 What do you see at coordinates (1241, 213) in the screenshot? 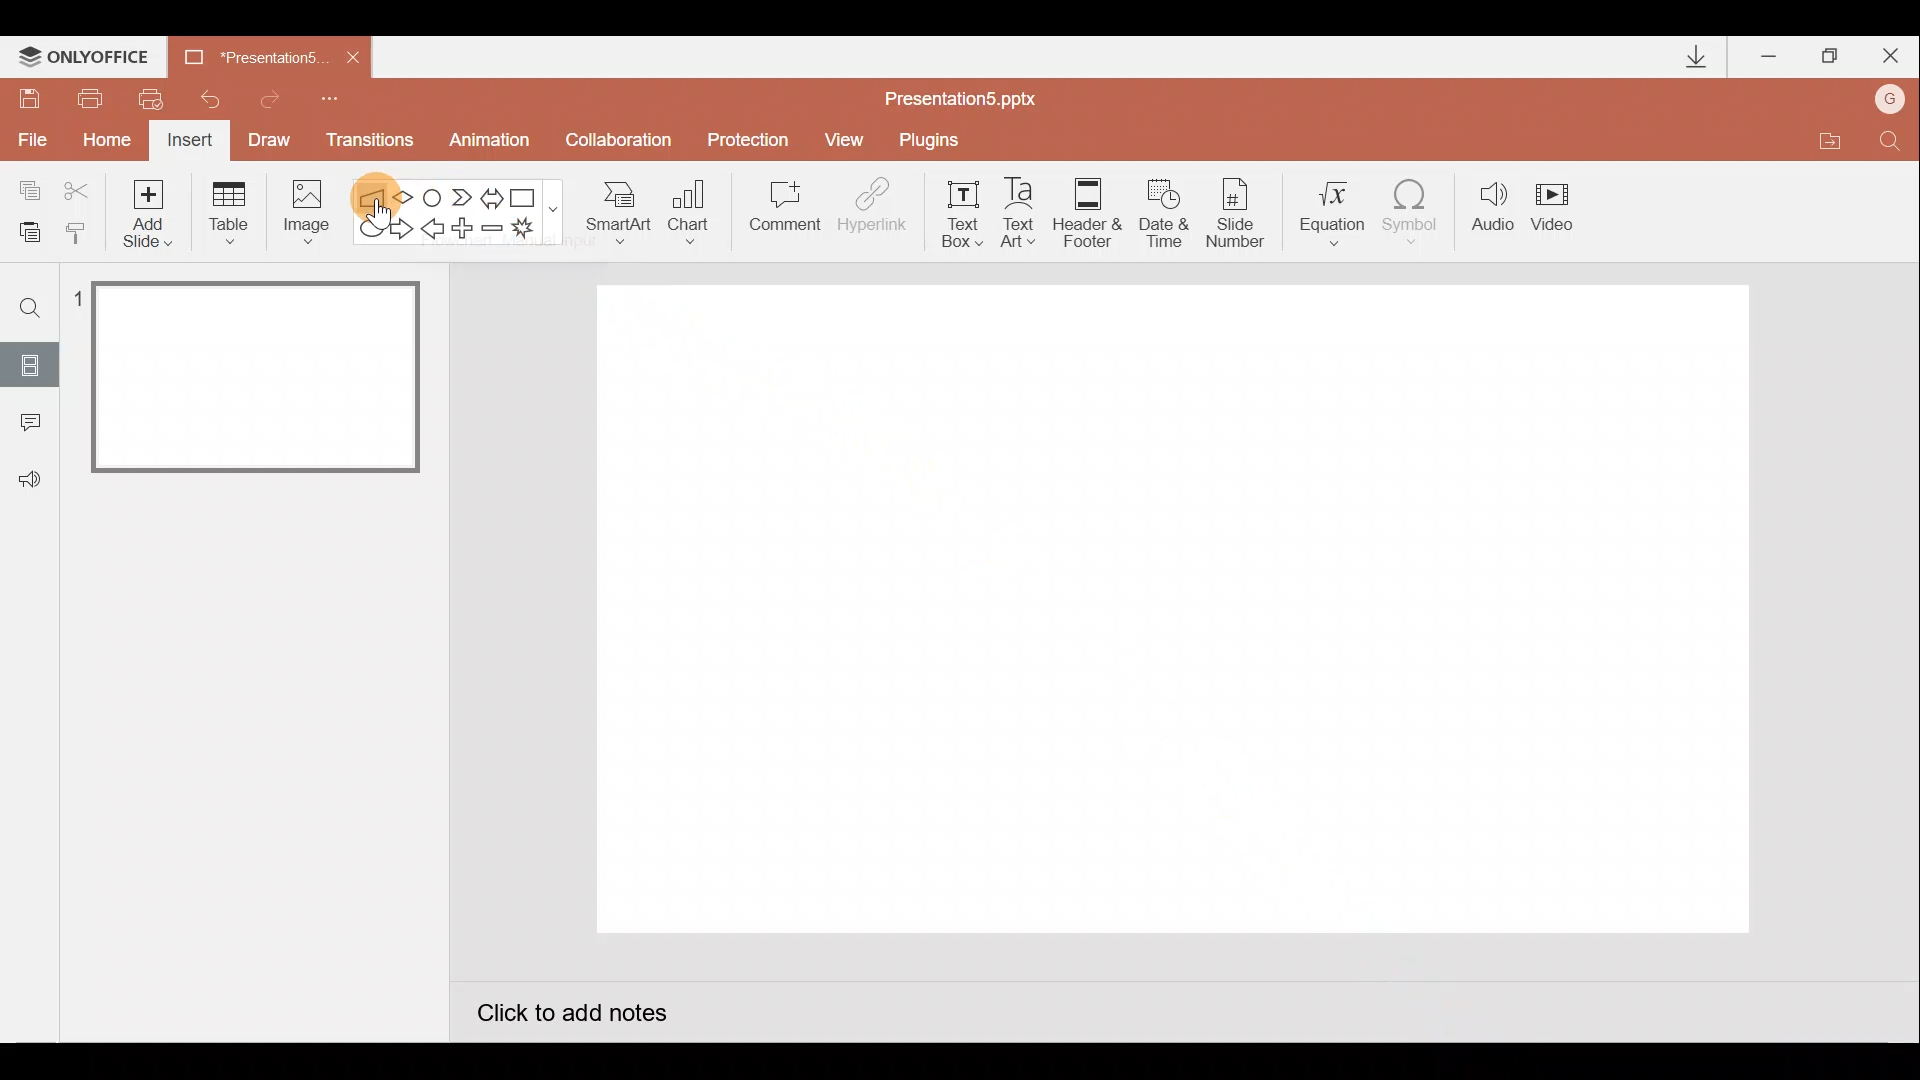
I see `Slide number` at bounding box center [1241, 213].